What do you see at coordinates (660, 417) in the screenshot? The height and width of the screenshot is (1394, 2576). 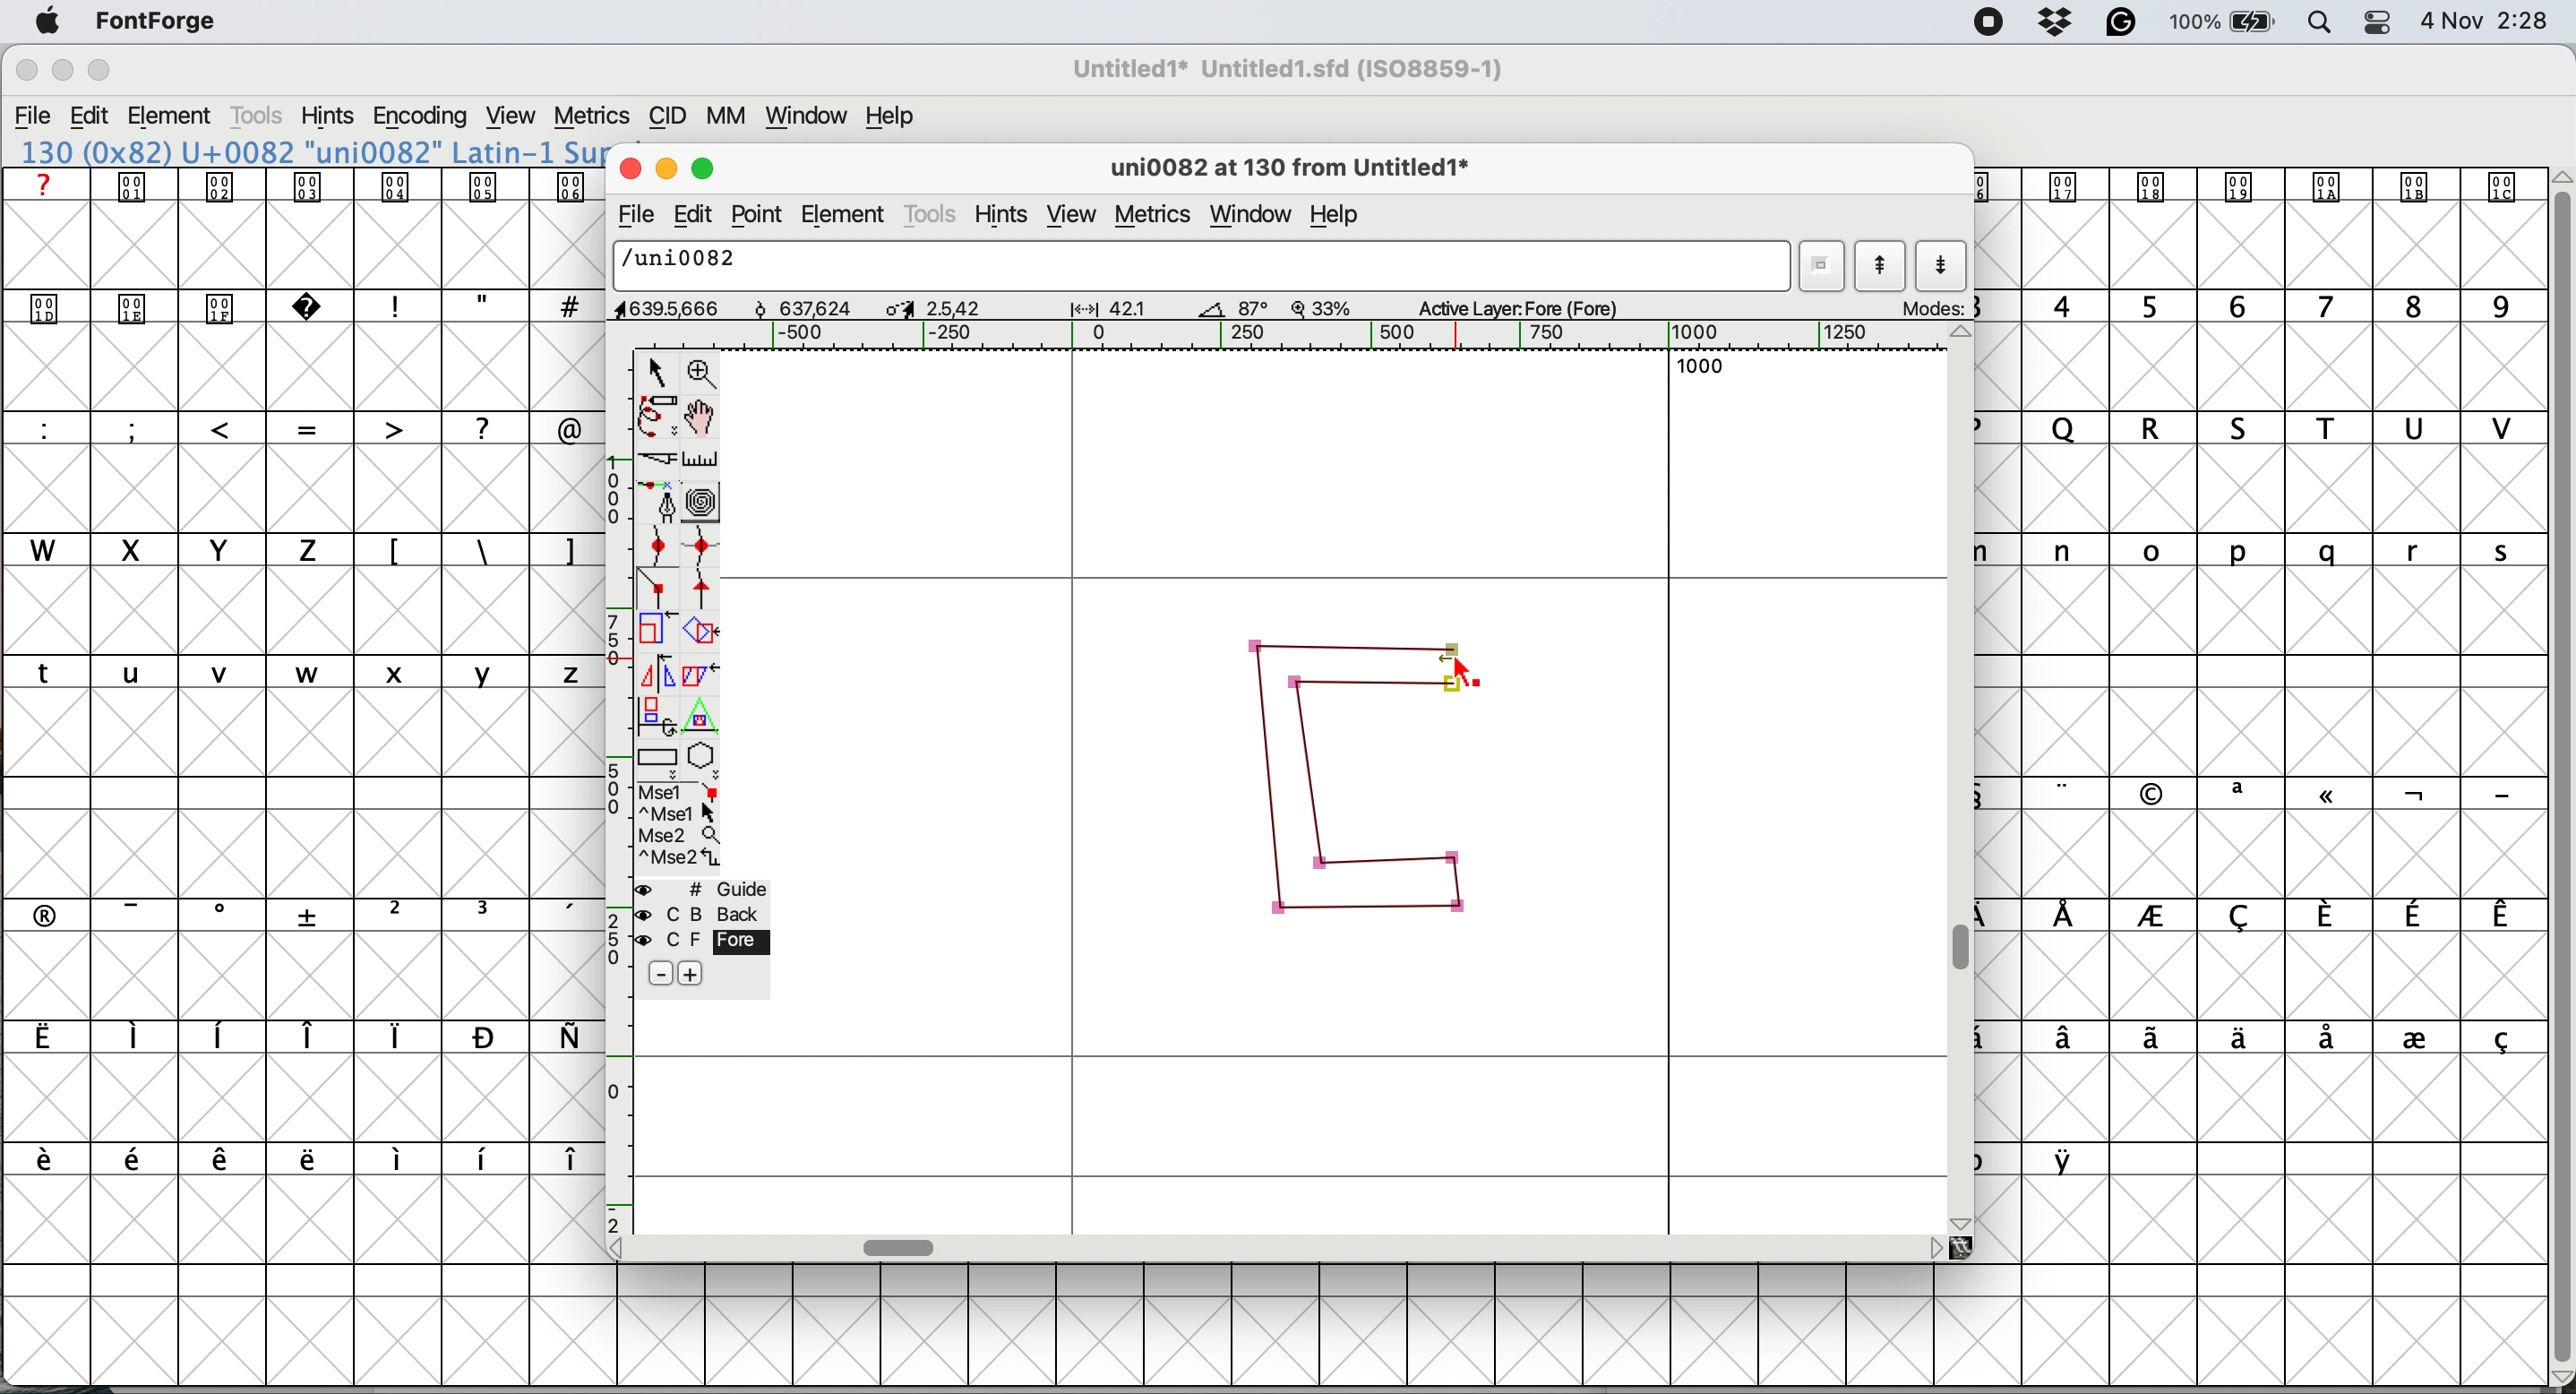 I see `freehand draw` at bounding box center [660, 417].